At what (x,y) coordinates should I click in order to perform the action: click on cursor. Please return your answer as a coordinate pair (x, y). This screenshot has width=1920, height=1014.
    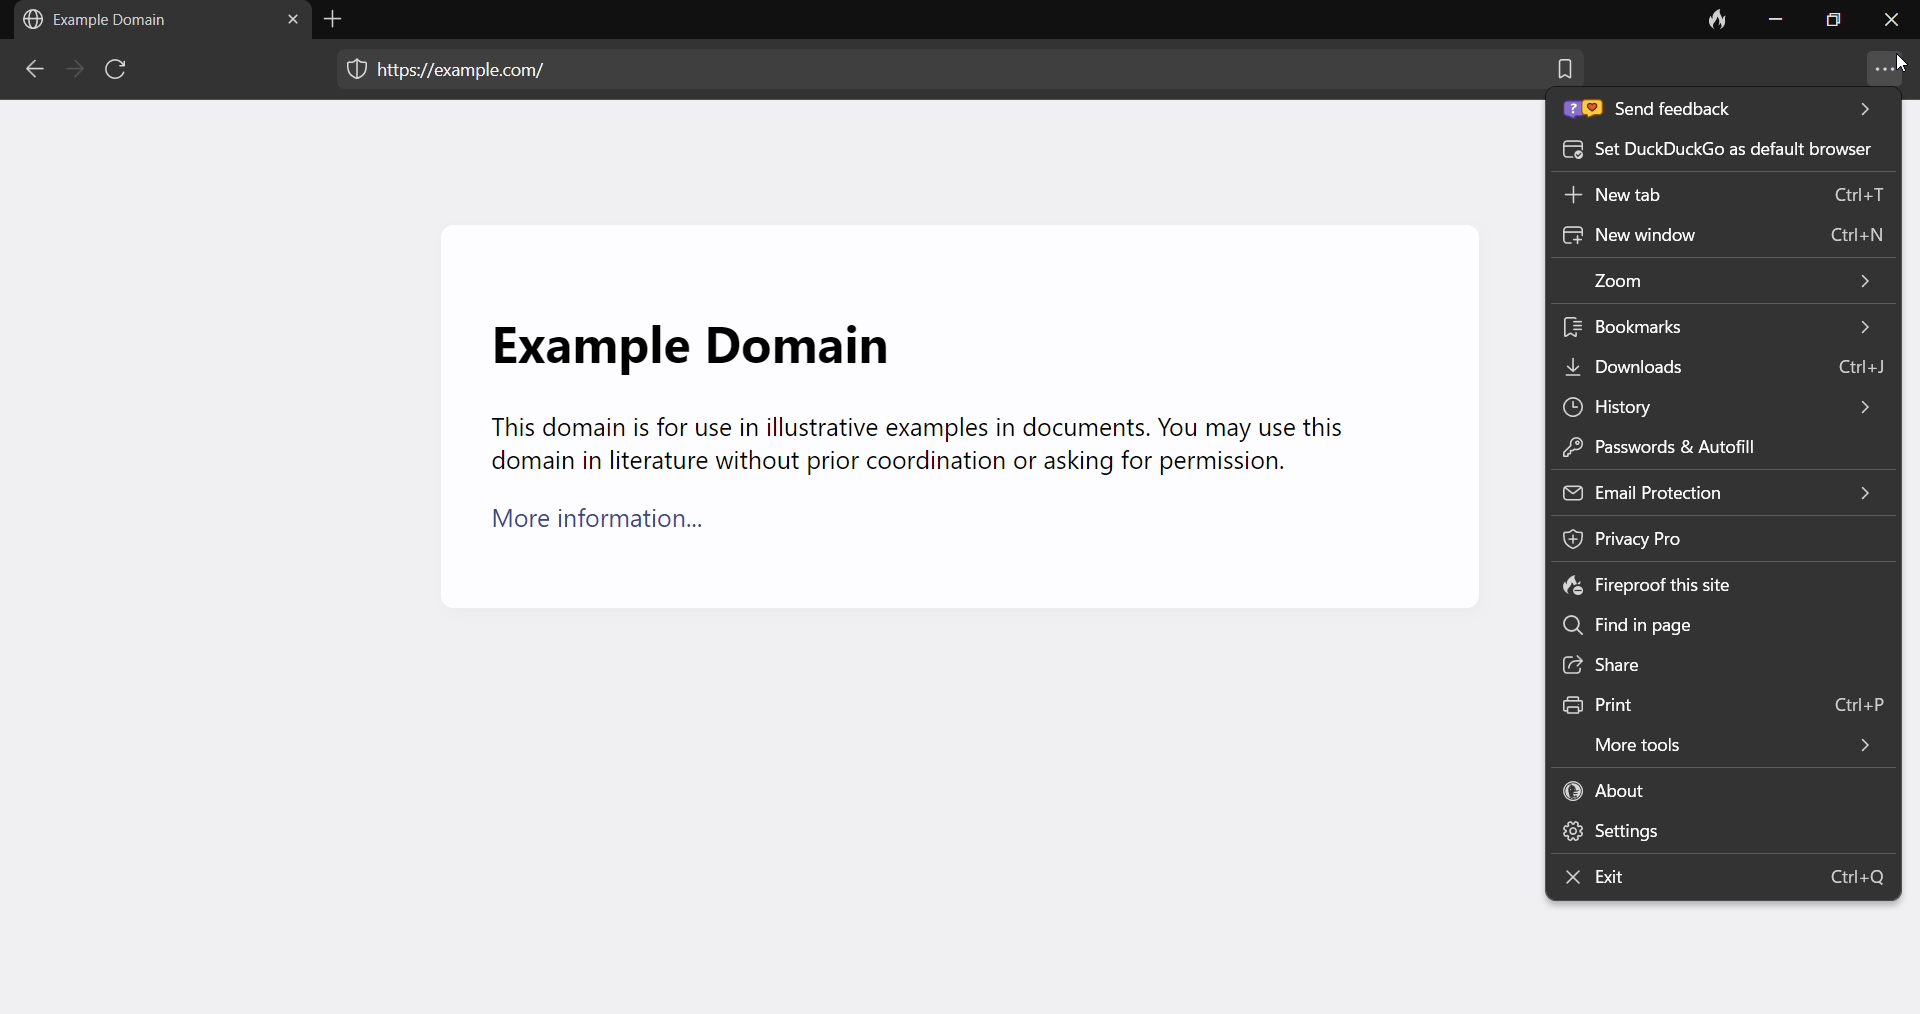
    Looking at the image, I should click on (1898, 62).